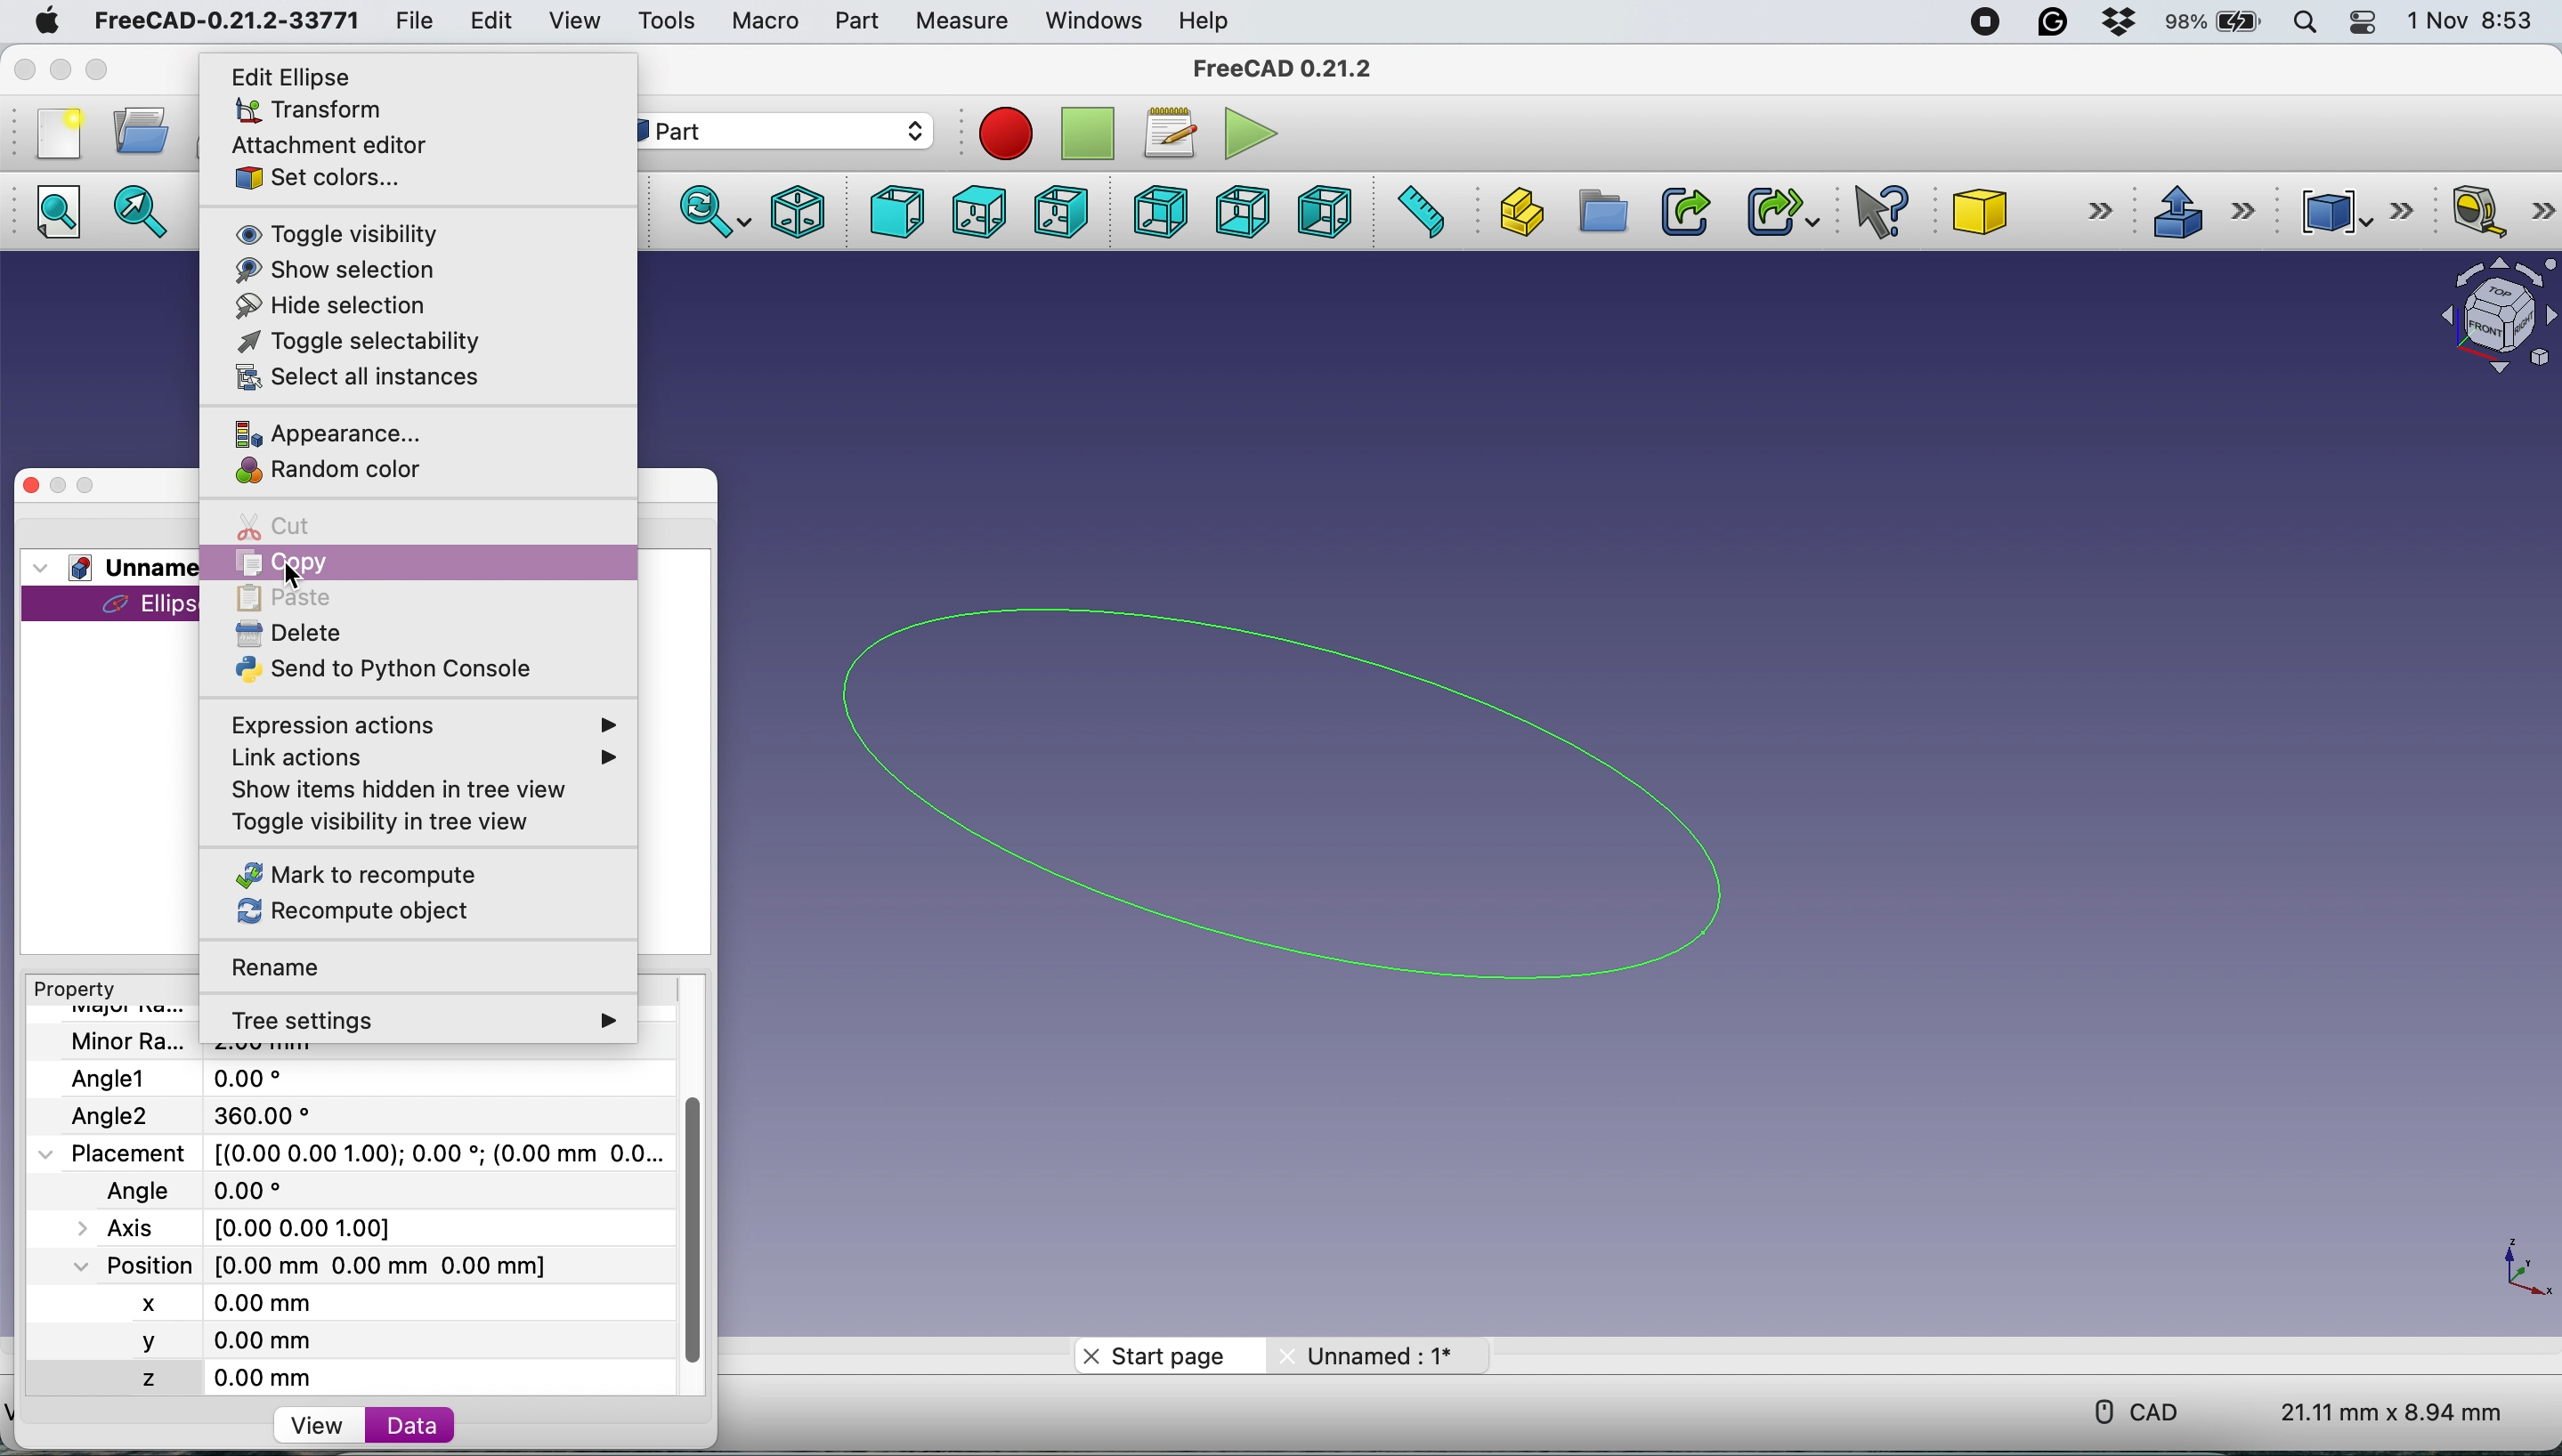  I want to click on right, so click(1064, 211).